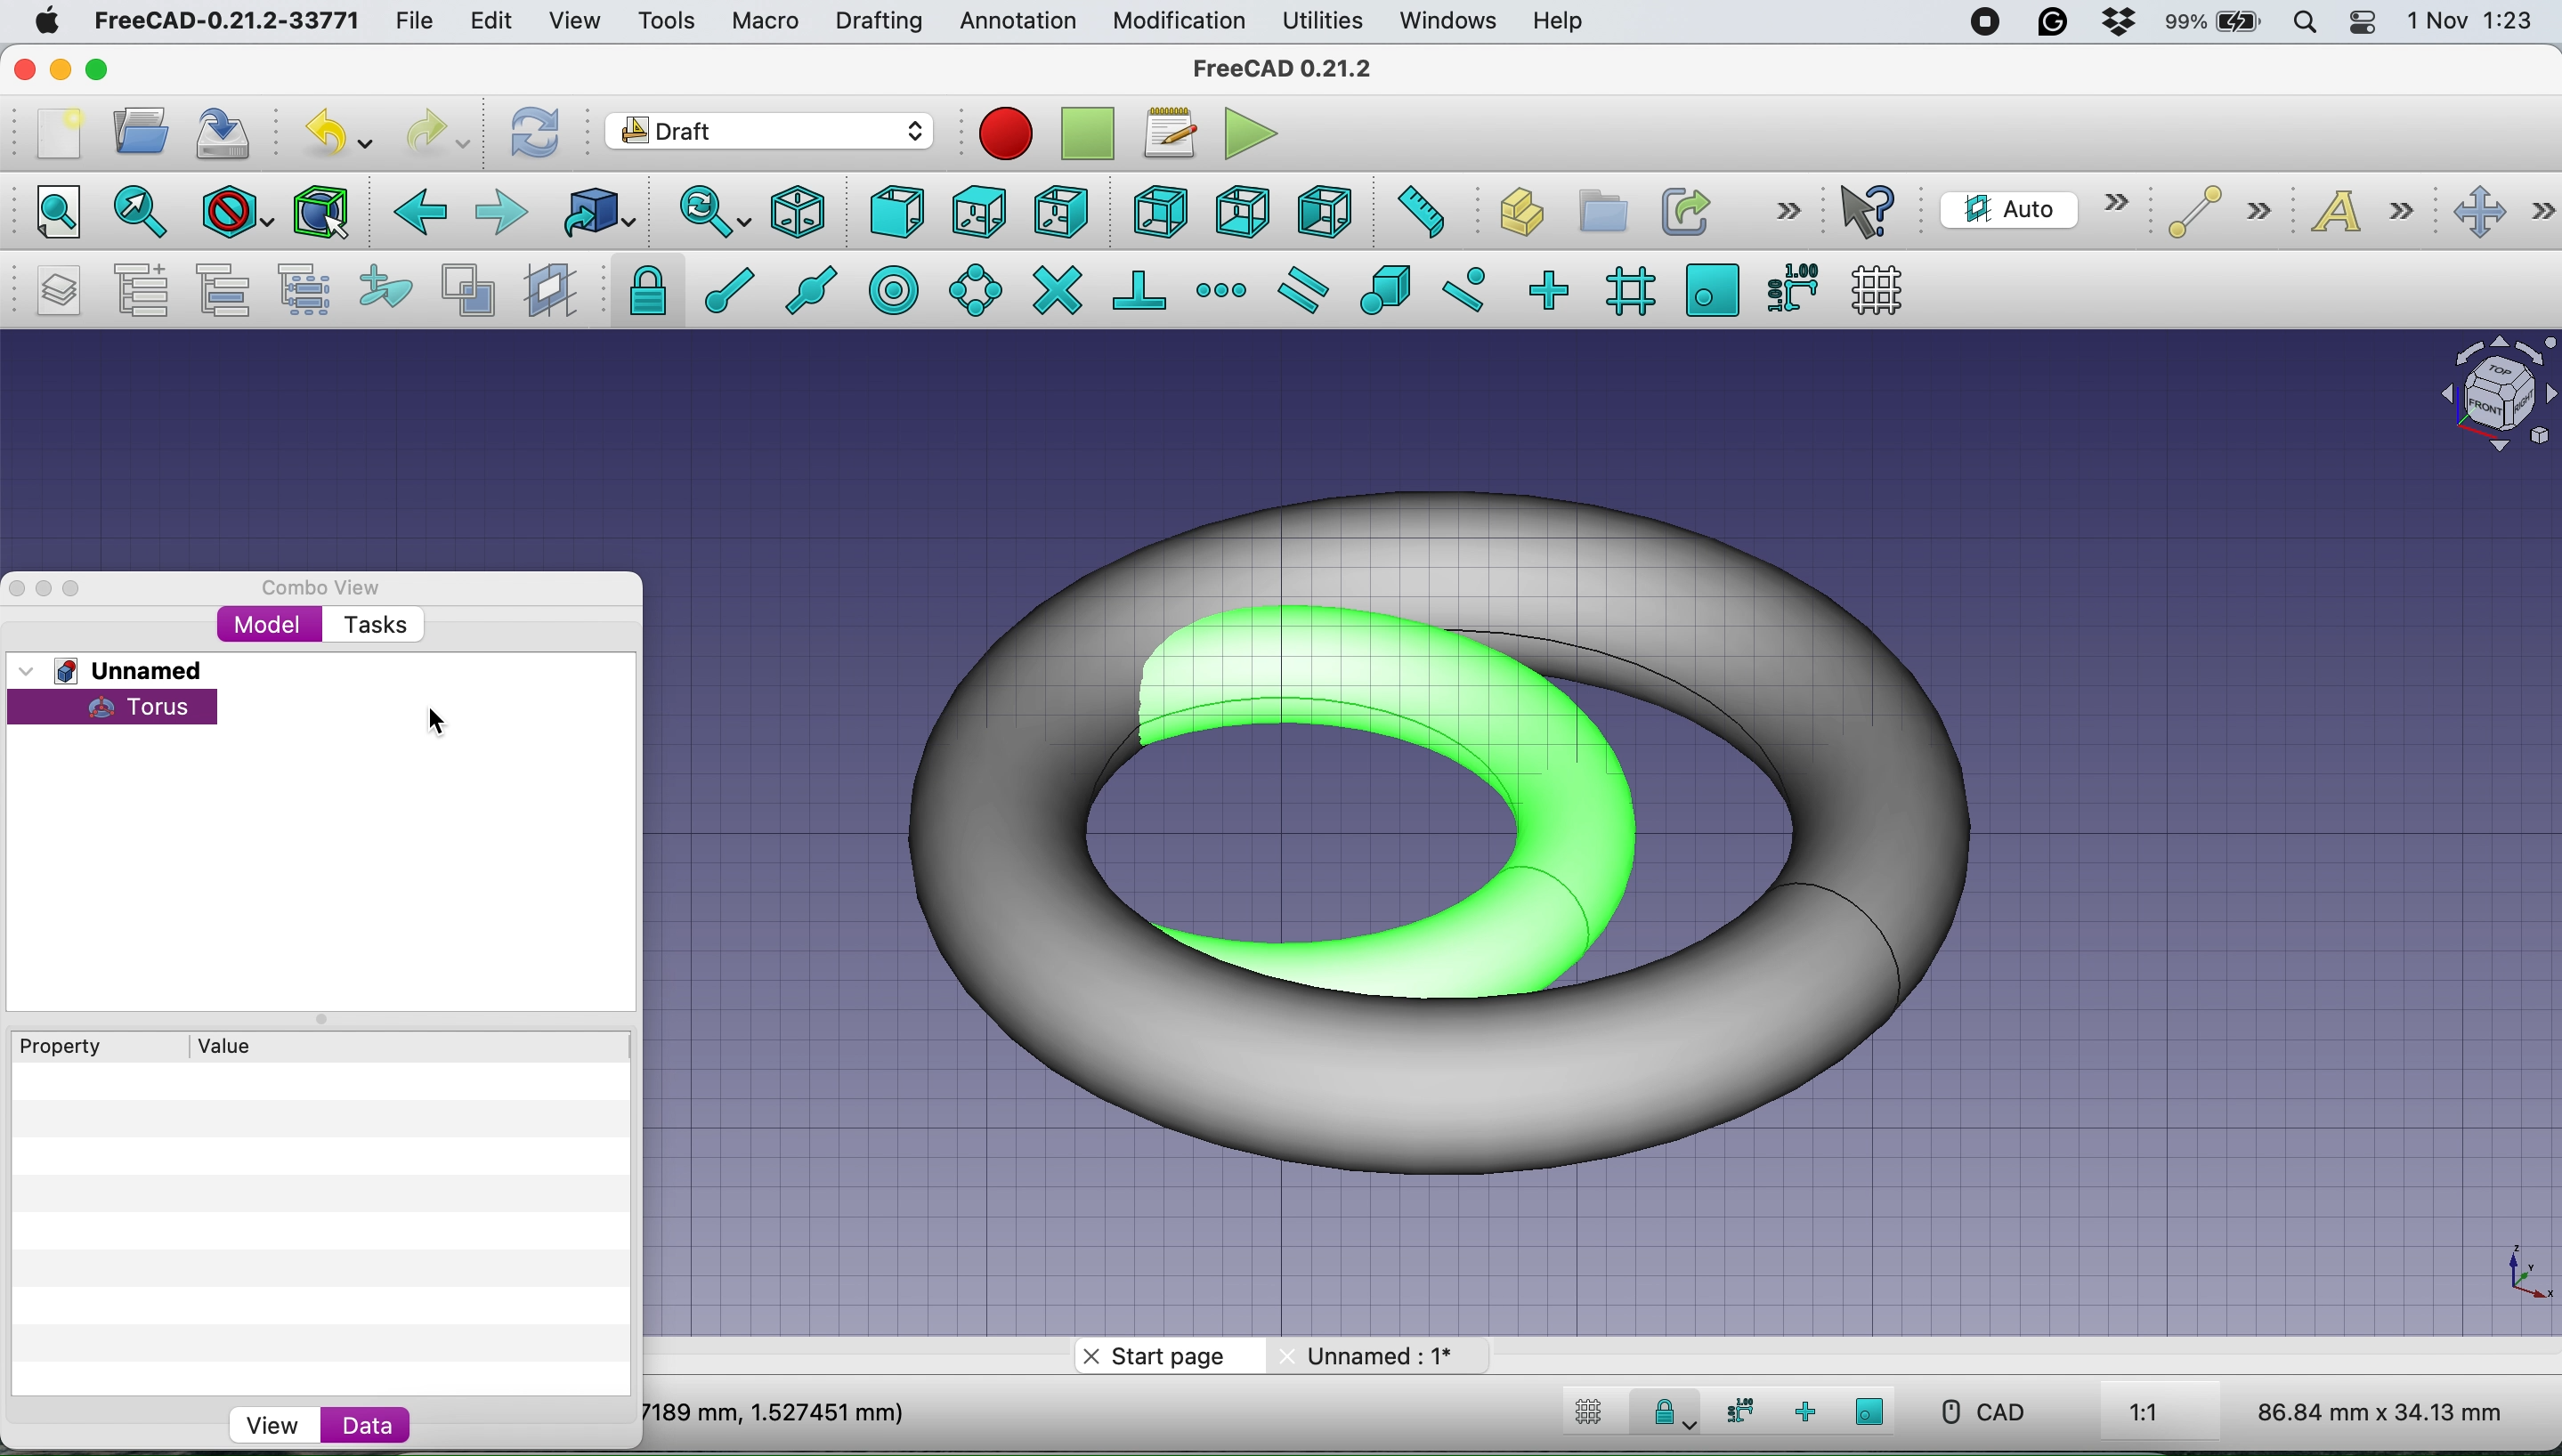 The height and width of the screenshot is (1456, 2562). I want to click on Torus, so click(123, 707).